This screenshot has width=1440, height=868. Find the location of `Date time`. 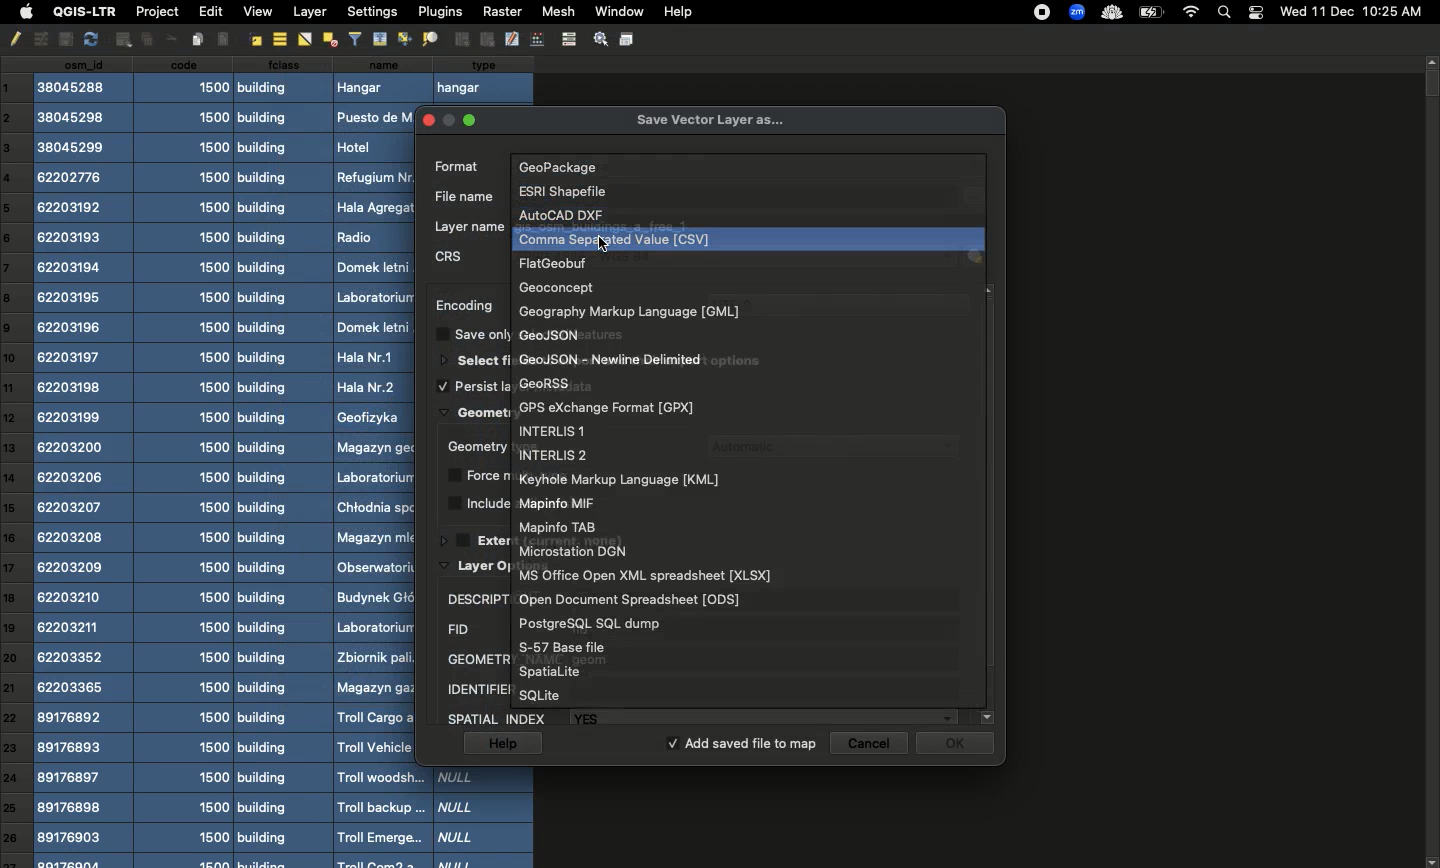

Date time is located at coordinates (1351, 11).